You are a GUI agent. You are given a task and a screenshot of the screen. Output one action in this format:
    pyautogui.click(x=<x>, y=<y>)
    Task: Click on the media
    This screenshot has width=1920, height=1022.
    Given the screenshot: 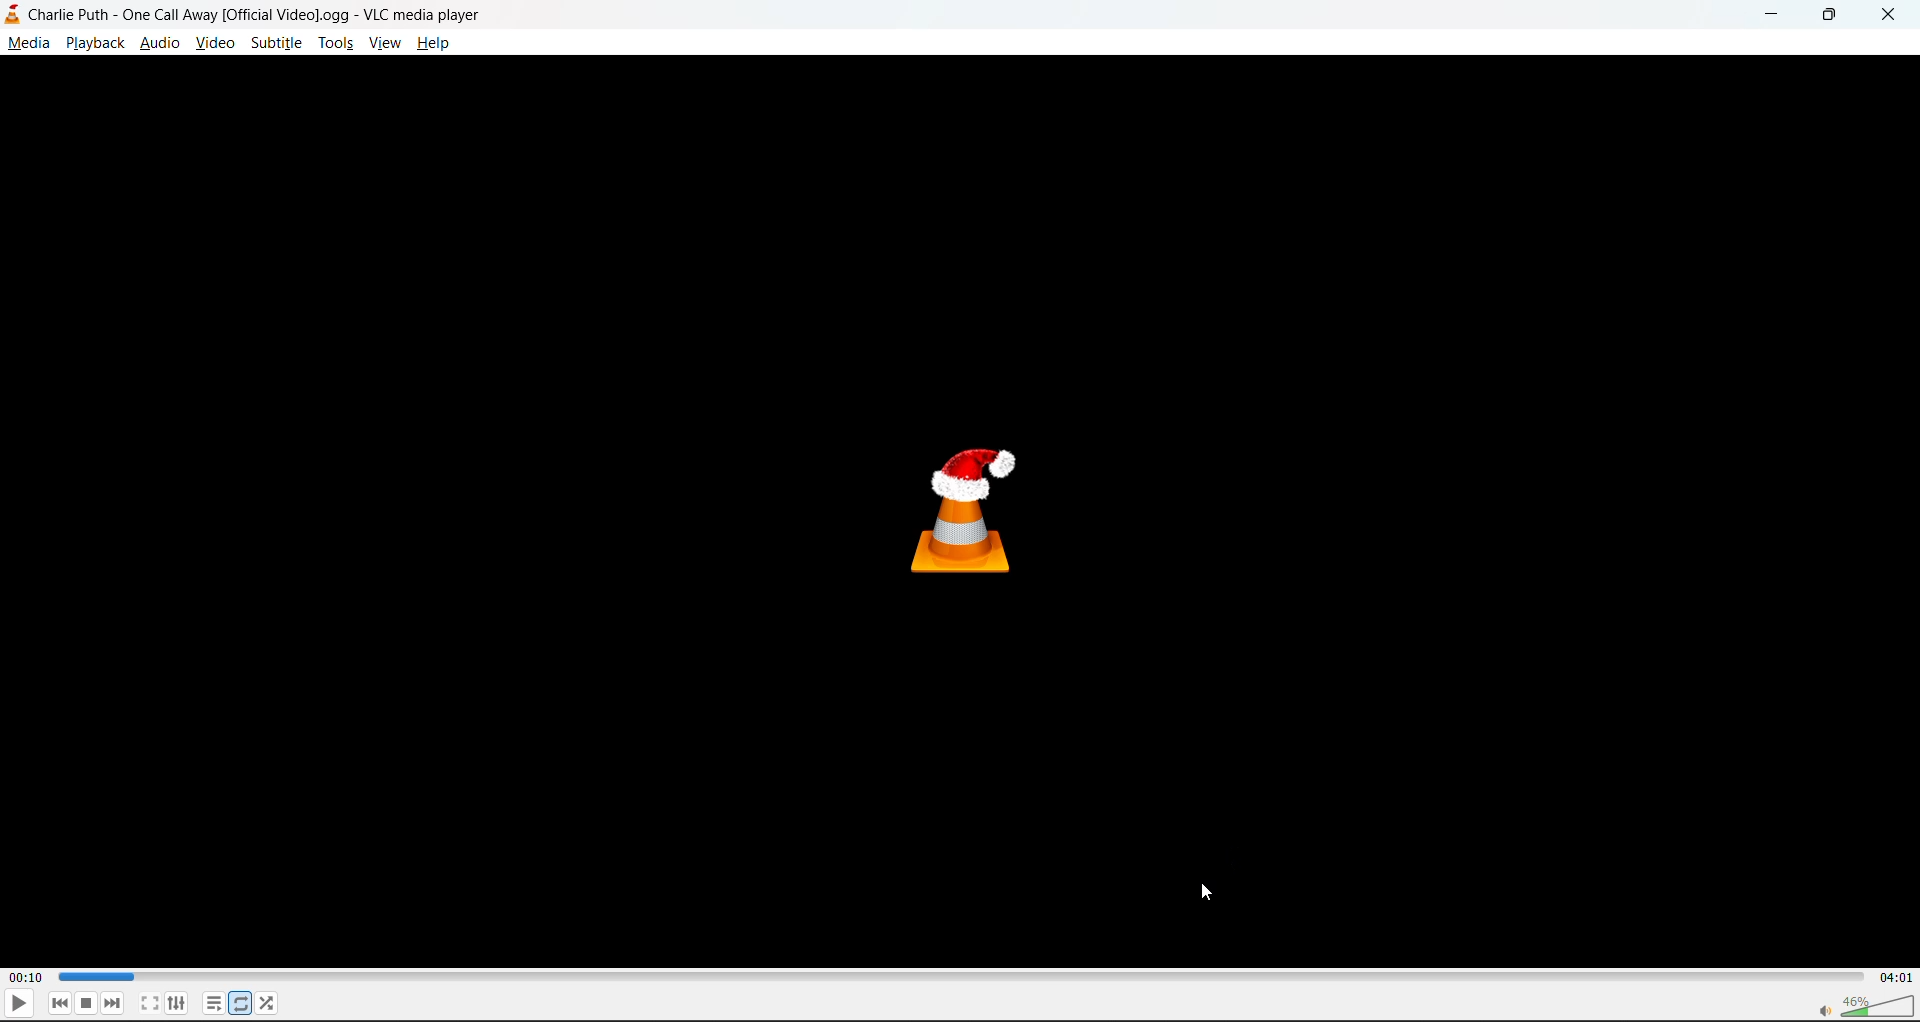 What is the action you would take?
    pyautogui.click(x=26, y=45)
    